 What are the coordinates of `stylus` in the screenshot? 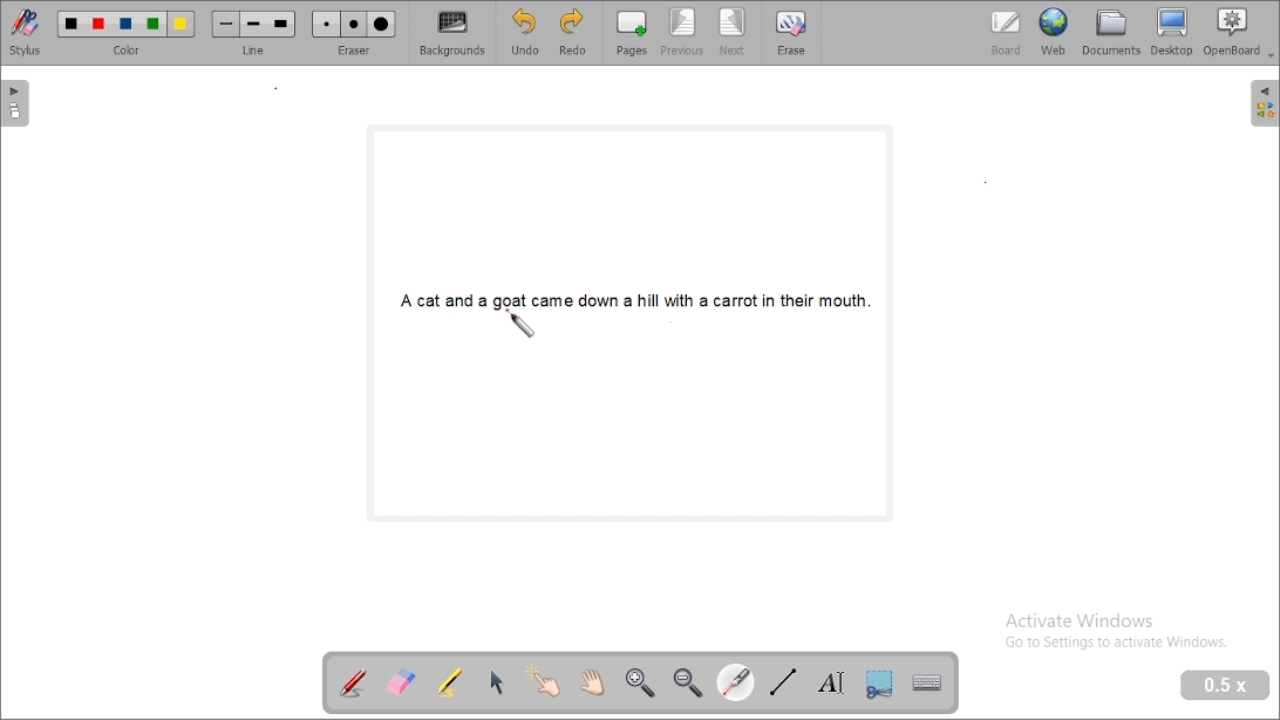 It's located at (26, 33).